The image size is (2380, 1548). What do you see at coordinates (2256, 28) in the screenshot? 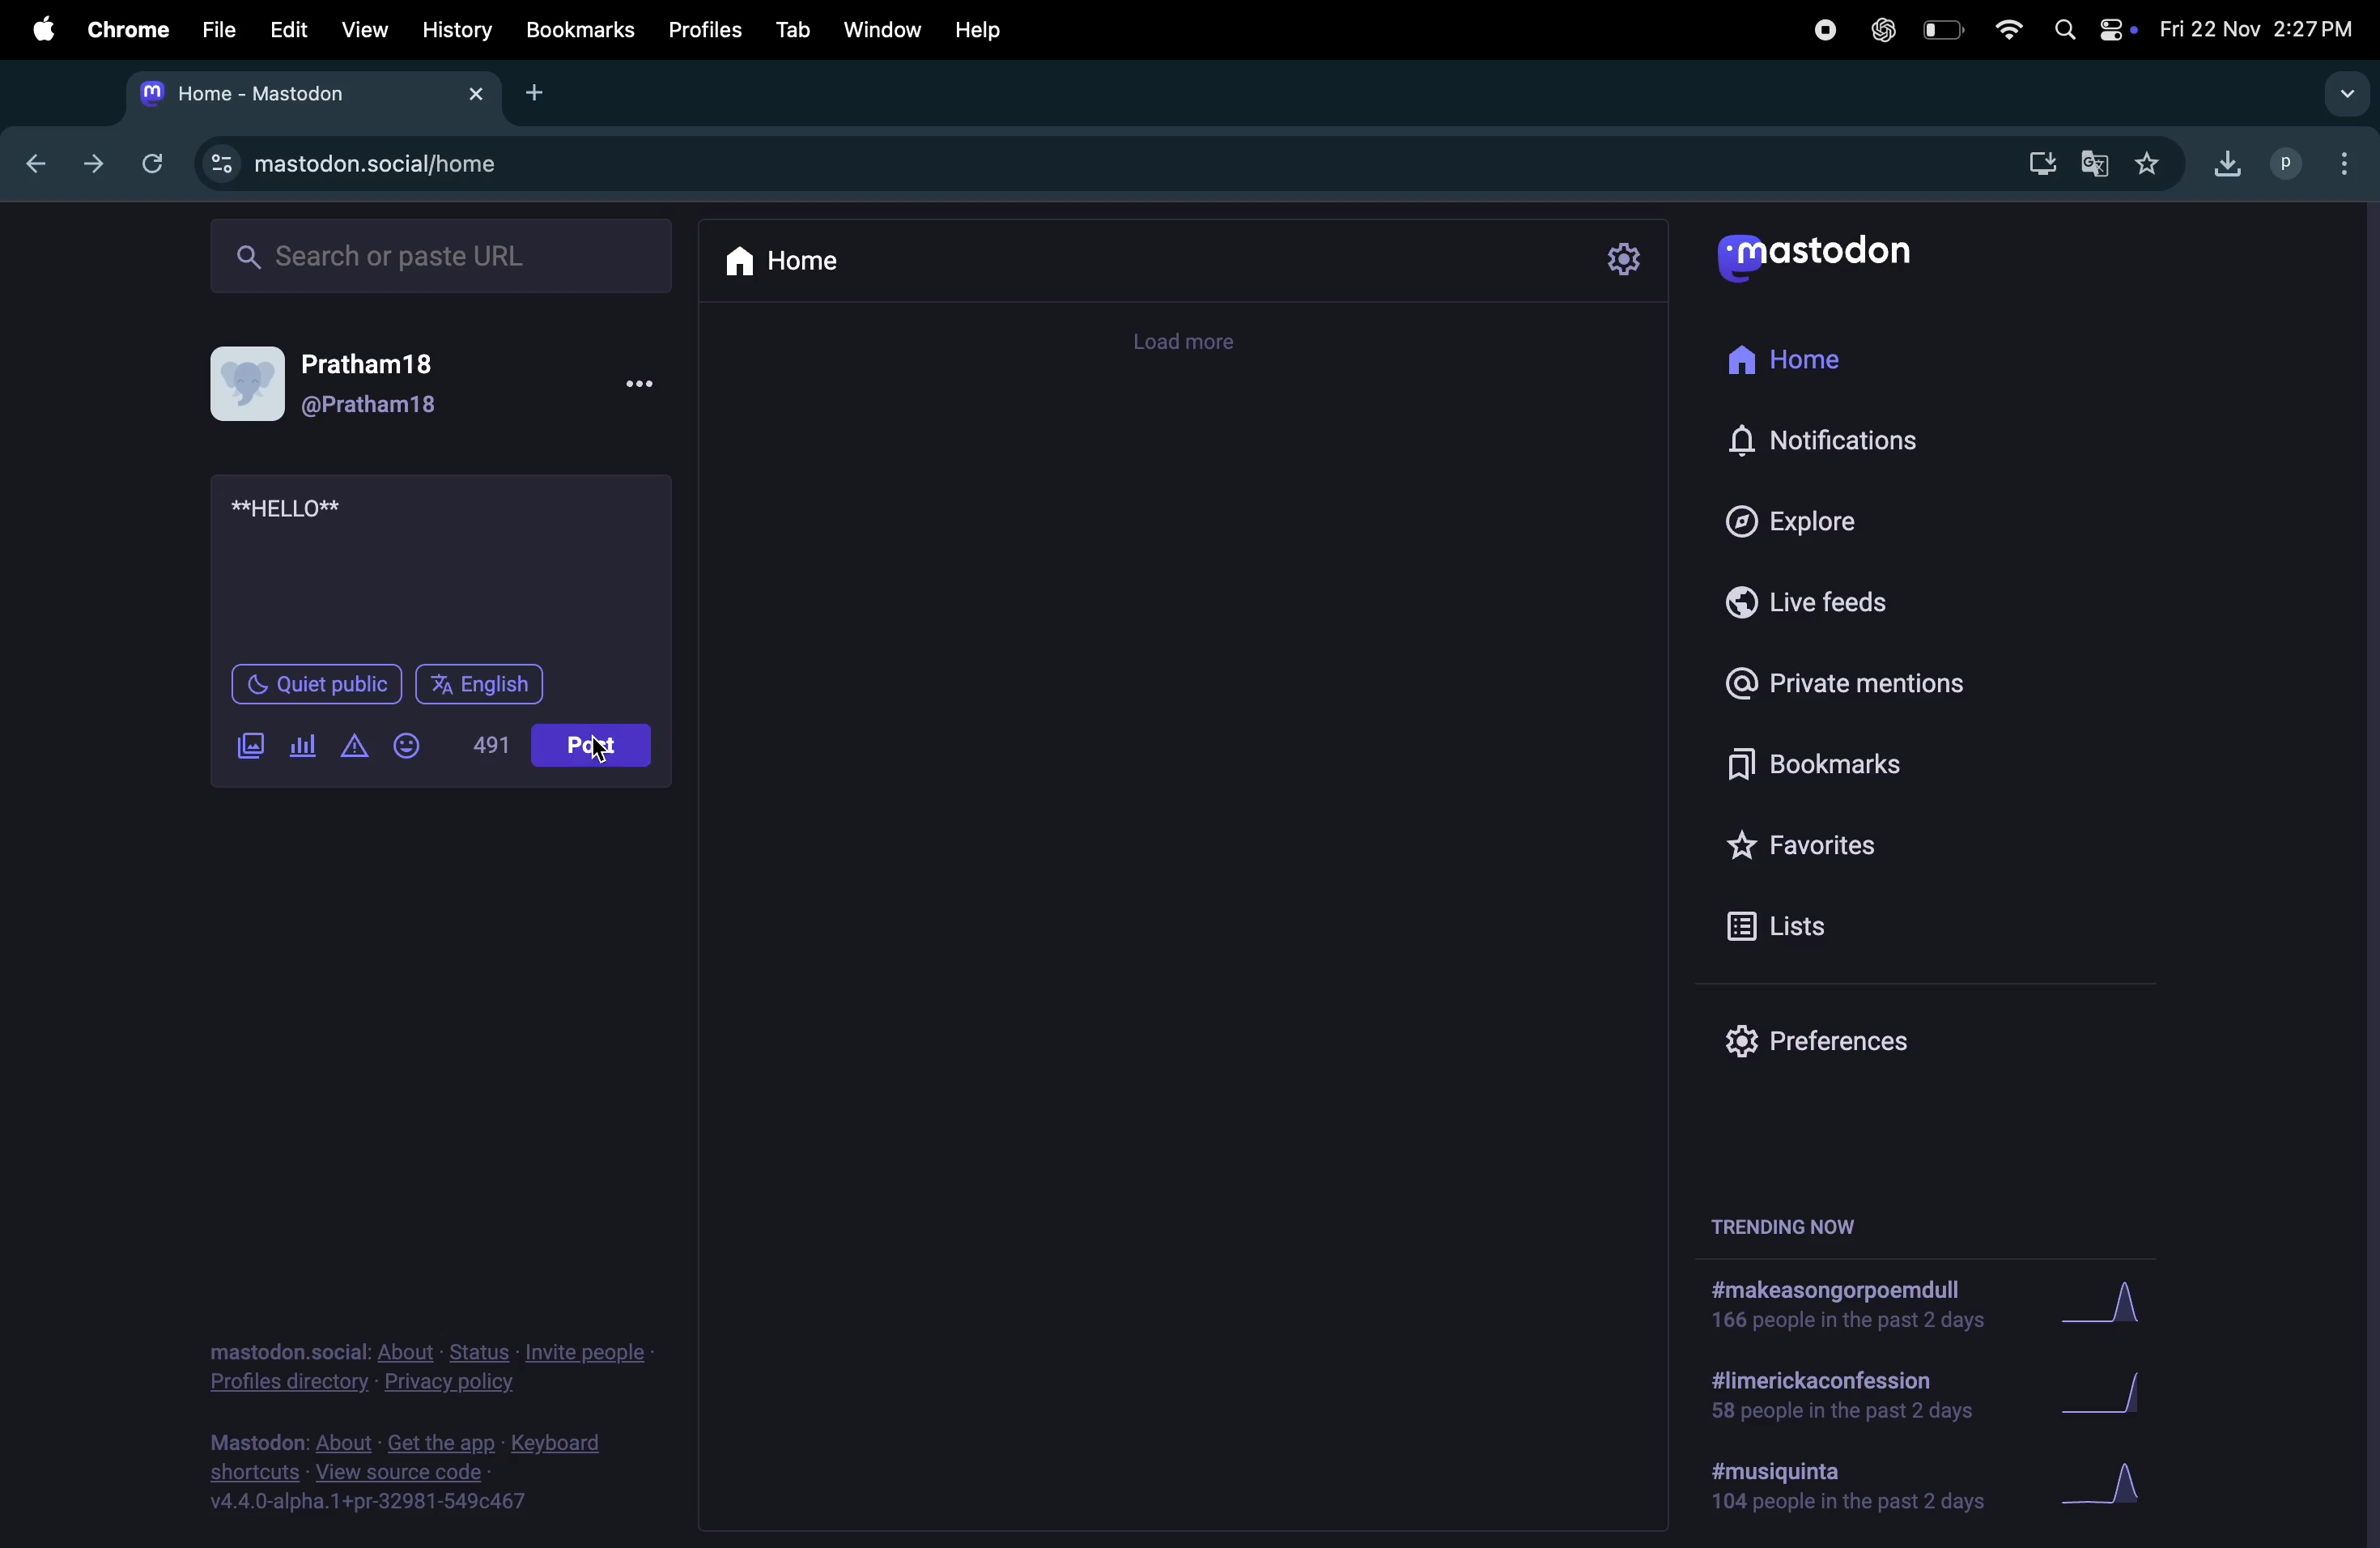
I see `date and time` at bounding box center [2256, 28].